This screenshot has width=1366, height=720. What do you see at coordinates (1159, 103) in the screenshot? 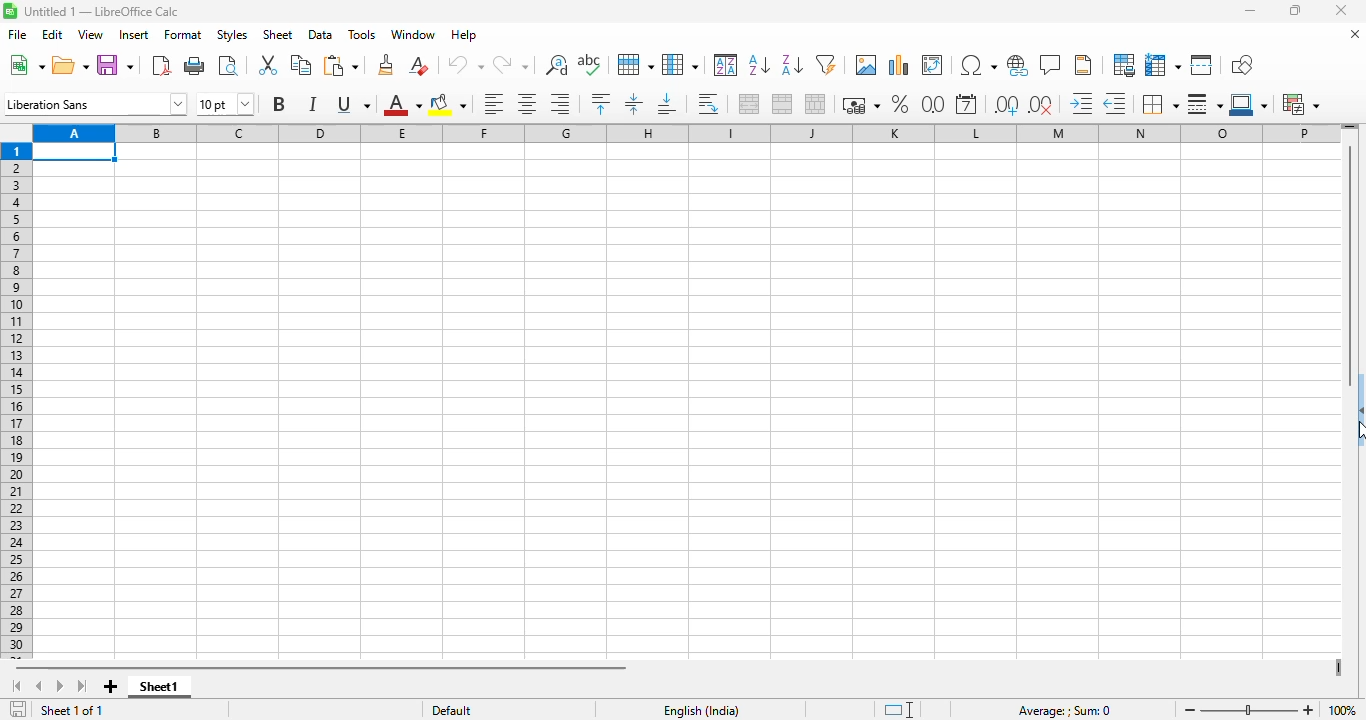
I see `borders` at bounding box center [1159, 103].